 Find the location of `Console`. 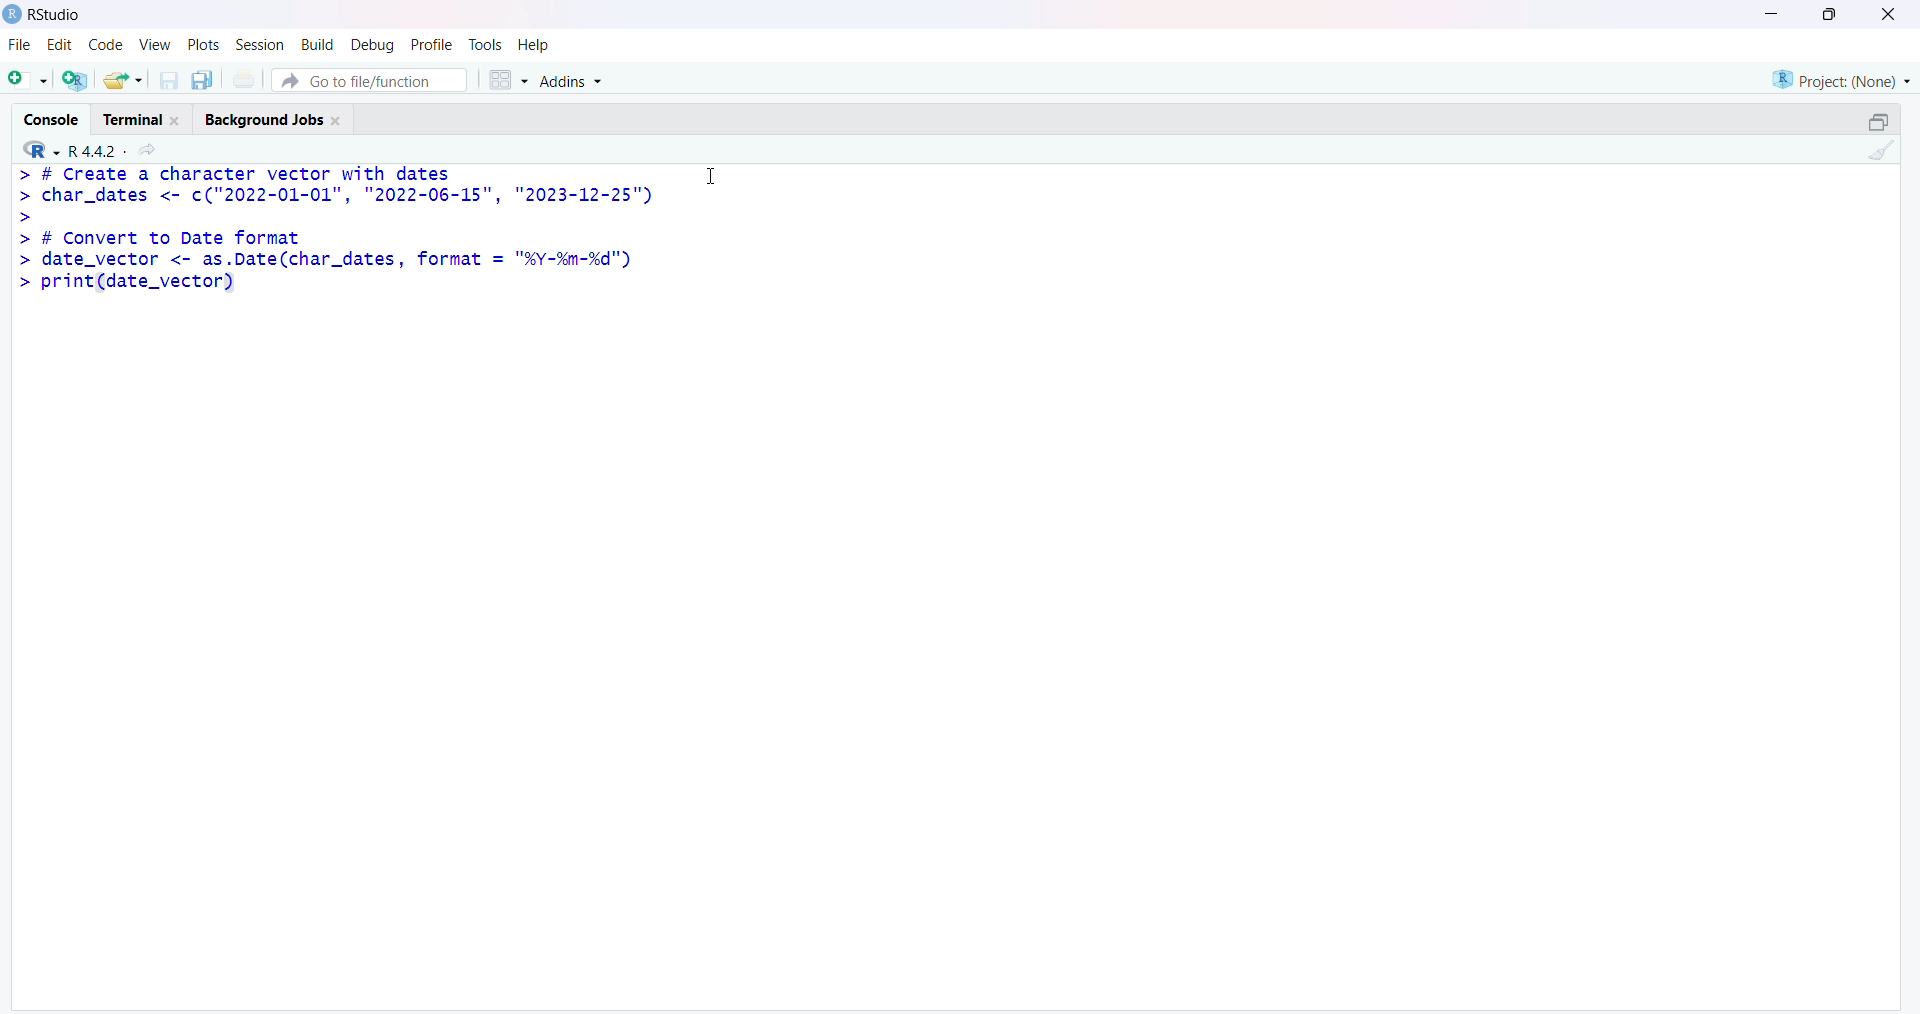

Console is located at coordinates (53, 116).